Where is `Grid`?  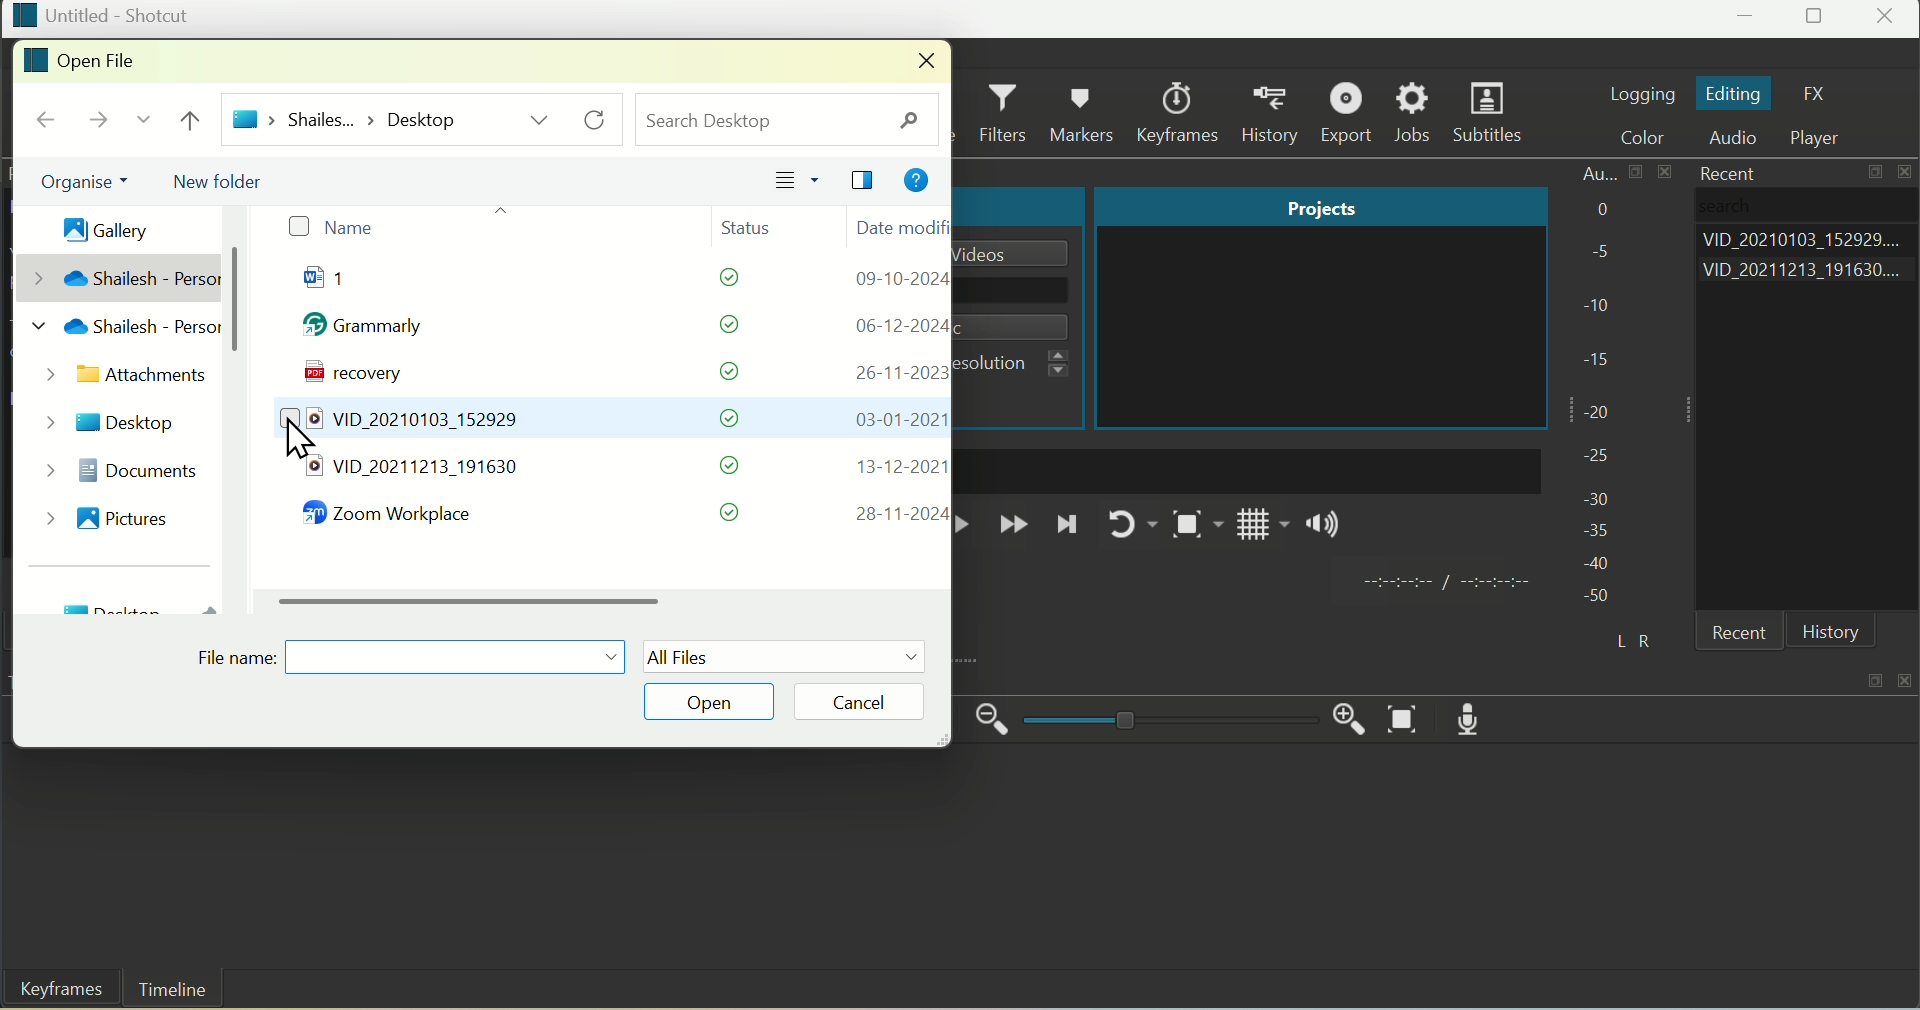 Grid is located at coordinates (1264, 530).